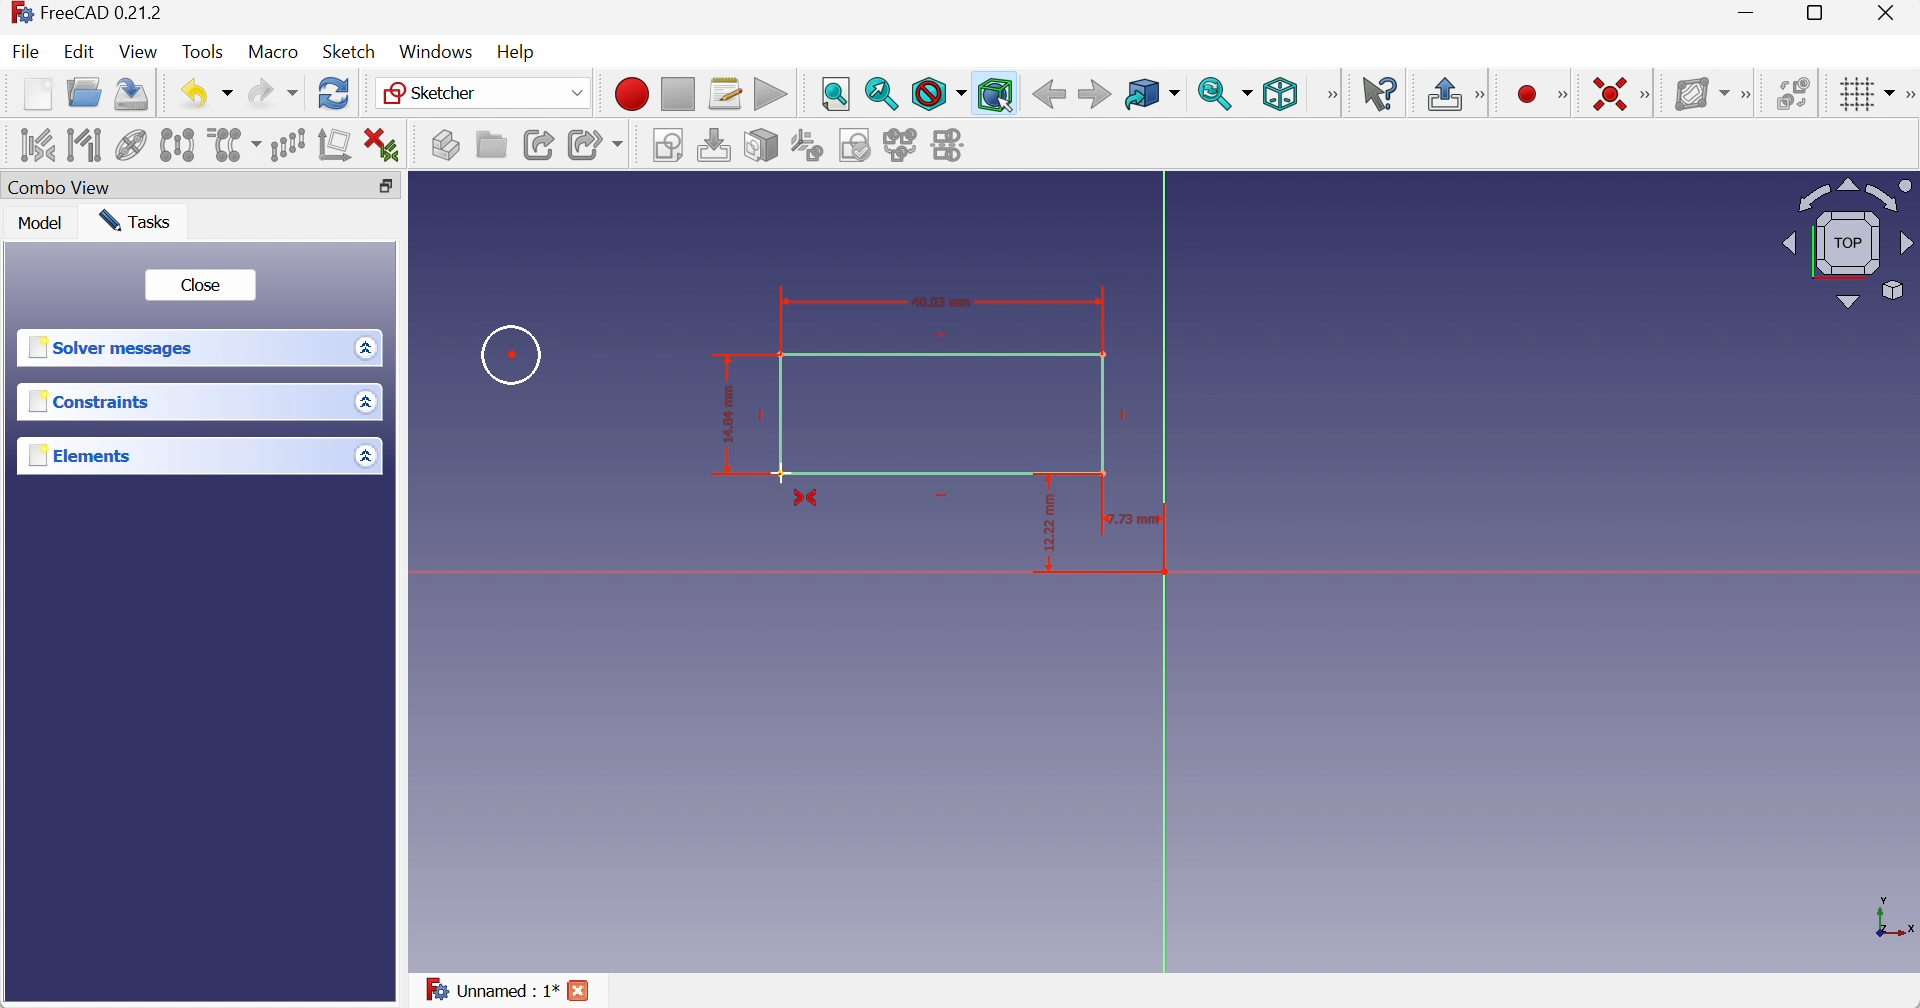  What do you see at coordinates (952, 147) in the screenshot?
I see `Mirror sketch` at bounding box center [952, 147].